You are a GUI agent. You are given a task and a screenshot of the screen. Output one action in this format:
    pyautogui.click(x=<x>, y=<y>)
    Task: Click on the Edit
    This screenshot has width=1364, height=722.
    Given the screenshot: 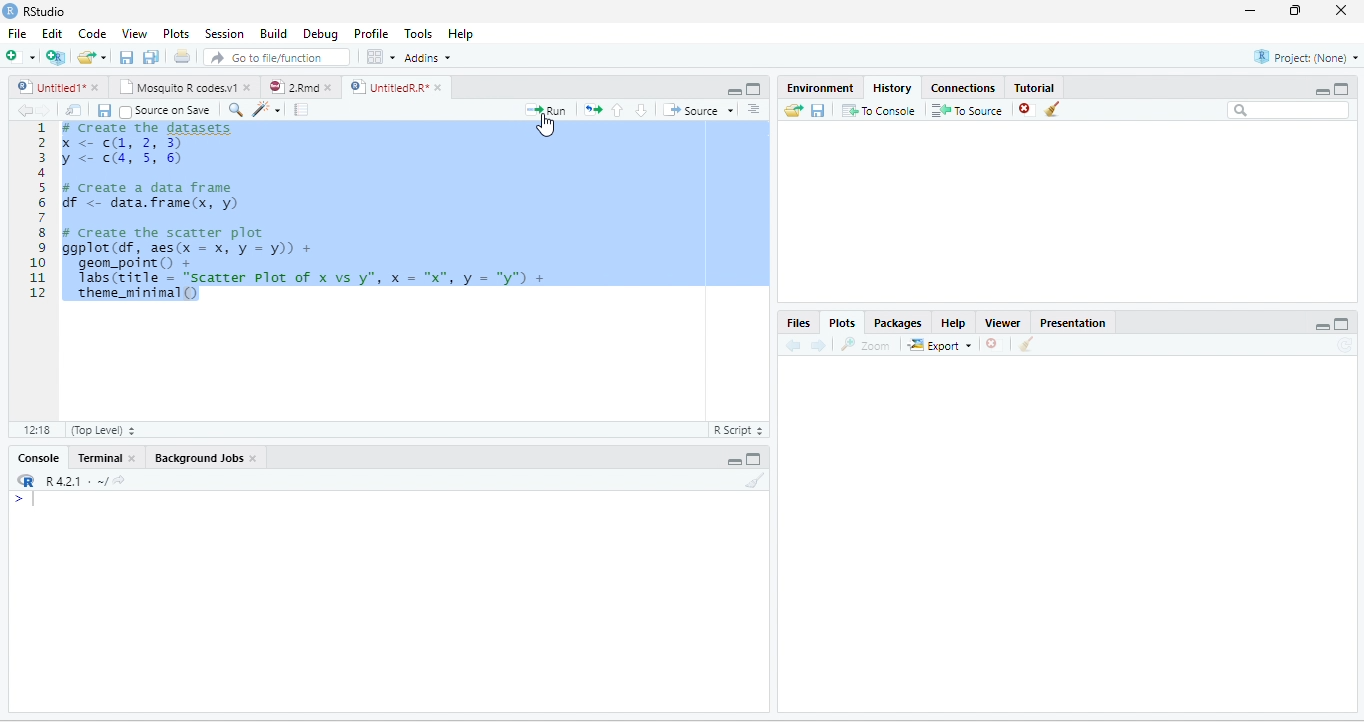 What is the action you would take?
    pyautogui.click(x=51, y=33)
    